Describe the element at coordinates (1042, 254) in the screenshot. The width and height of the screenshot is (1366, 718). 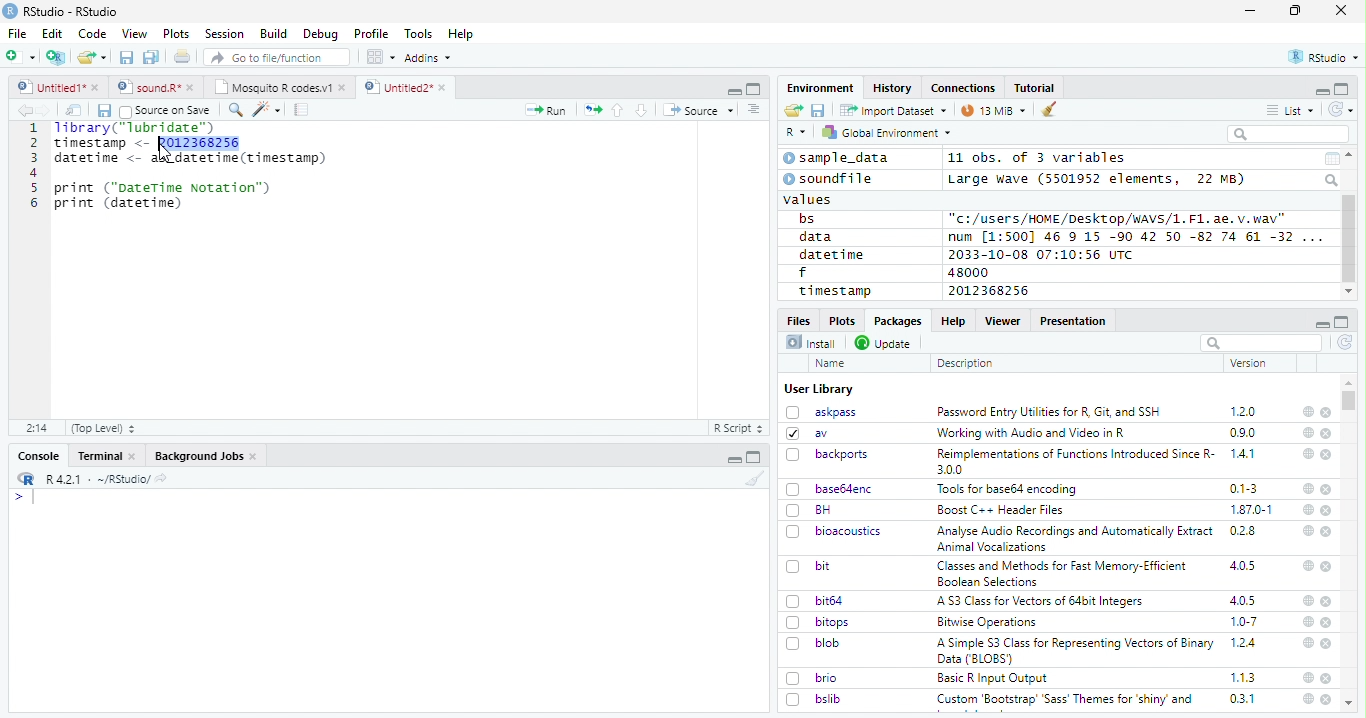
I see `2033-10-08 07:10:56 UTC` at that location.